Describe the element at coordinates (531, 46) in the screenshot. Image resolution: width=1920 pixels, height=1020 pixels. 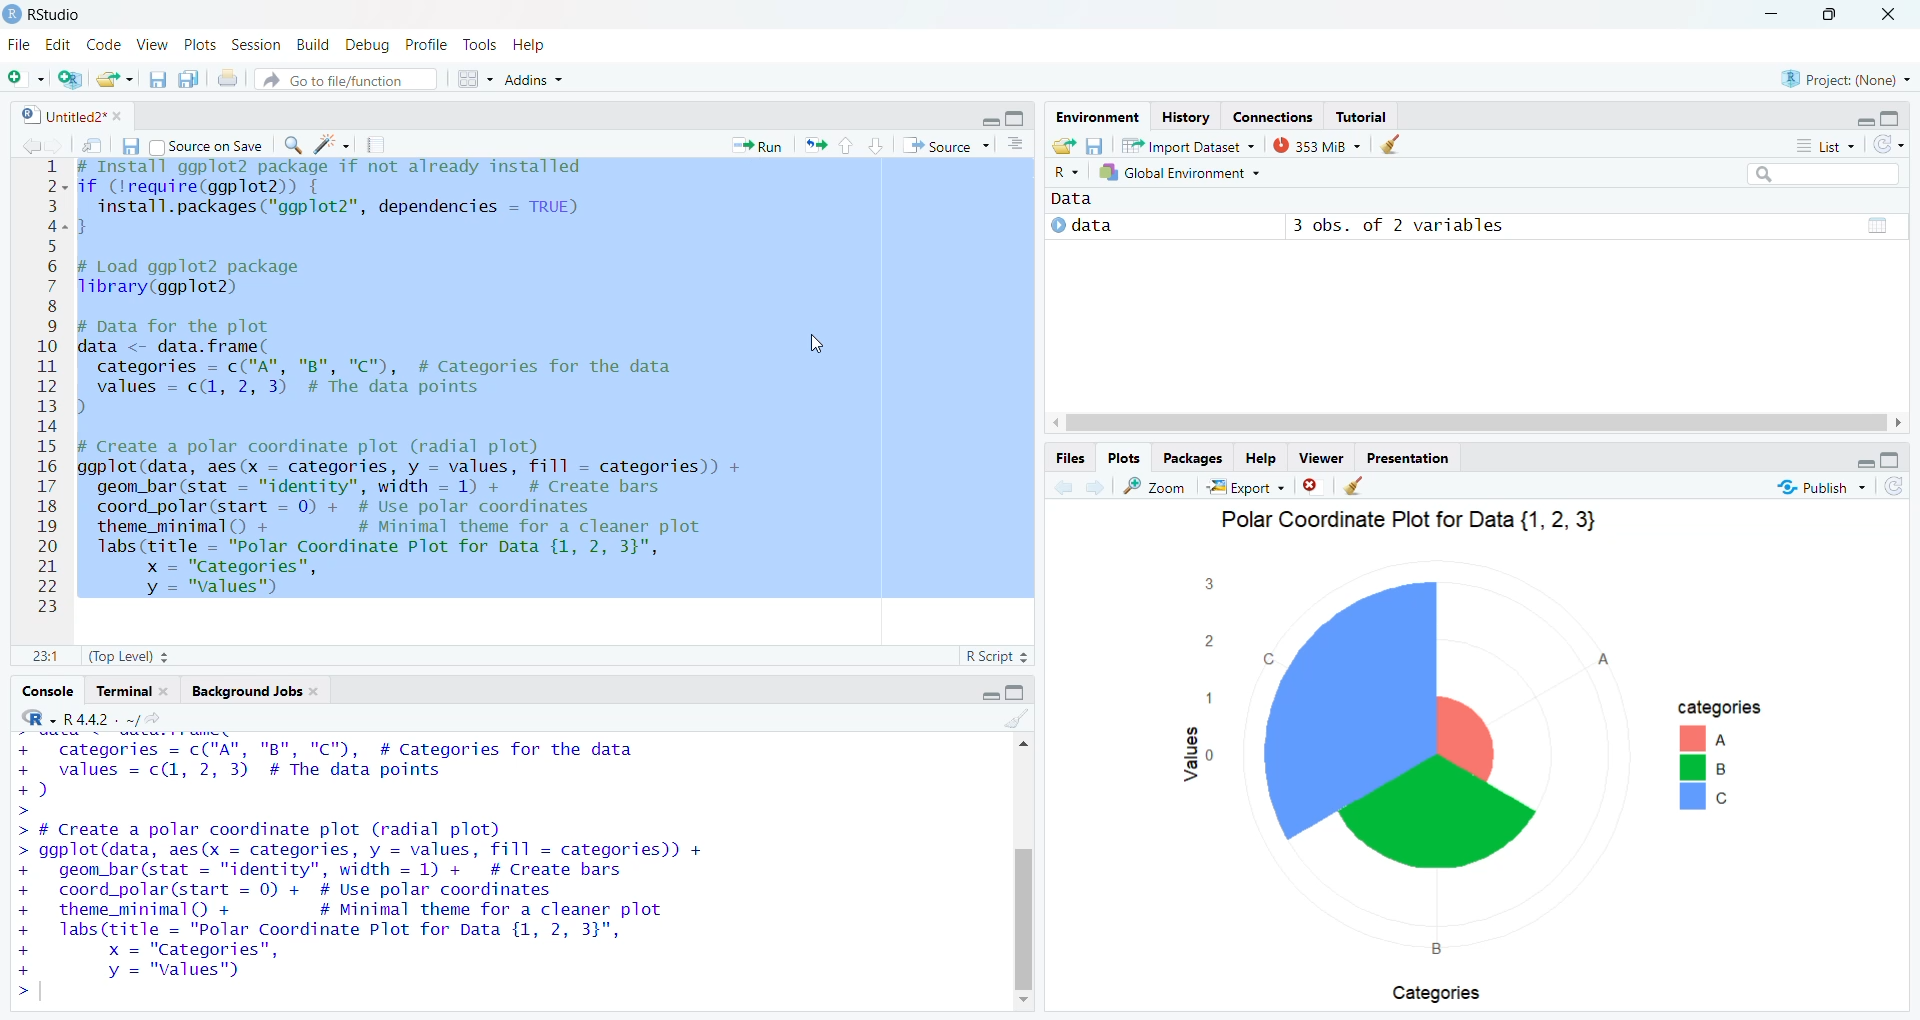
I see `Help` at that location.